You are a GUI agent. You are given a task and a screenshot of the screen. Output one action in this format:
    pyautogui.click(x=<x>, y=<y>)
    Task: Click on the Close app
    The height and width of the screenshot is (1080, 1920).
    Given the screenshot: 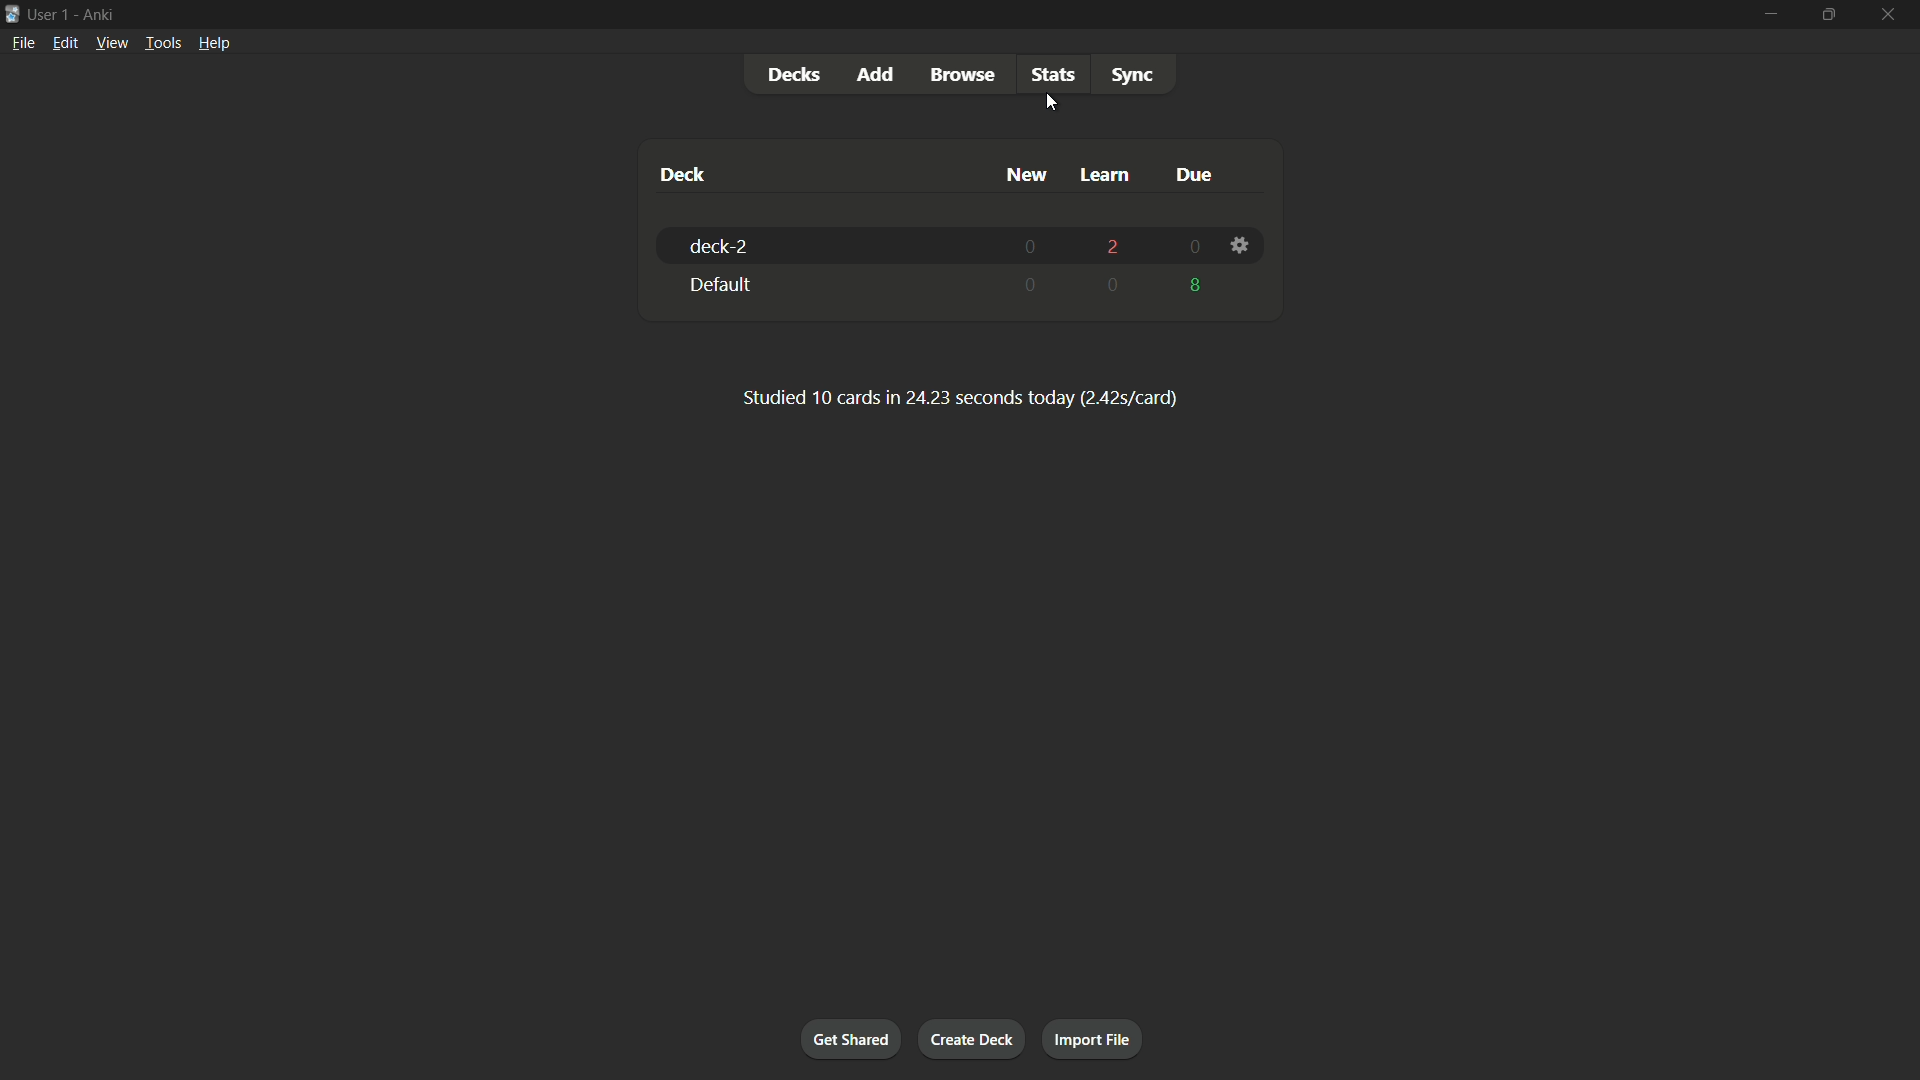 What is the action you would take?
    pyautogui.click(x=1891, y=28)
    